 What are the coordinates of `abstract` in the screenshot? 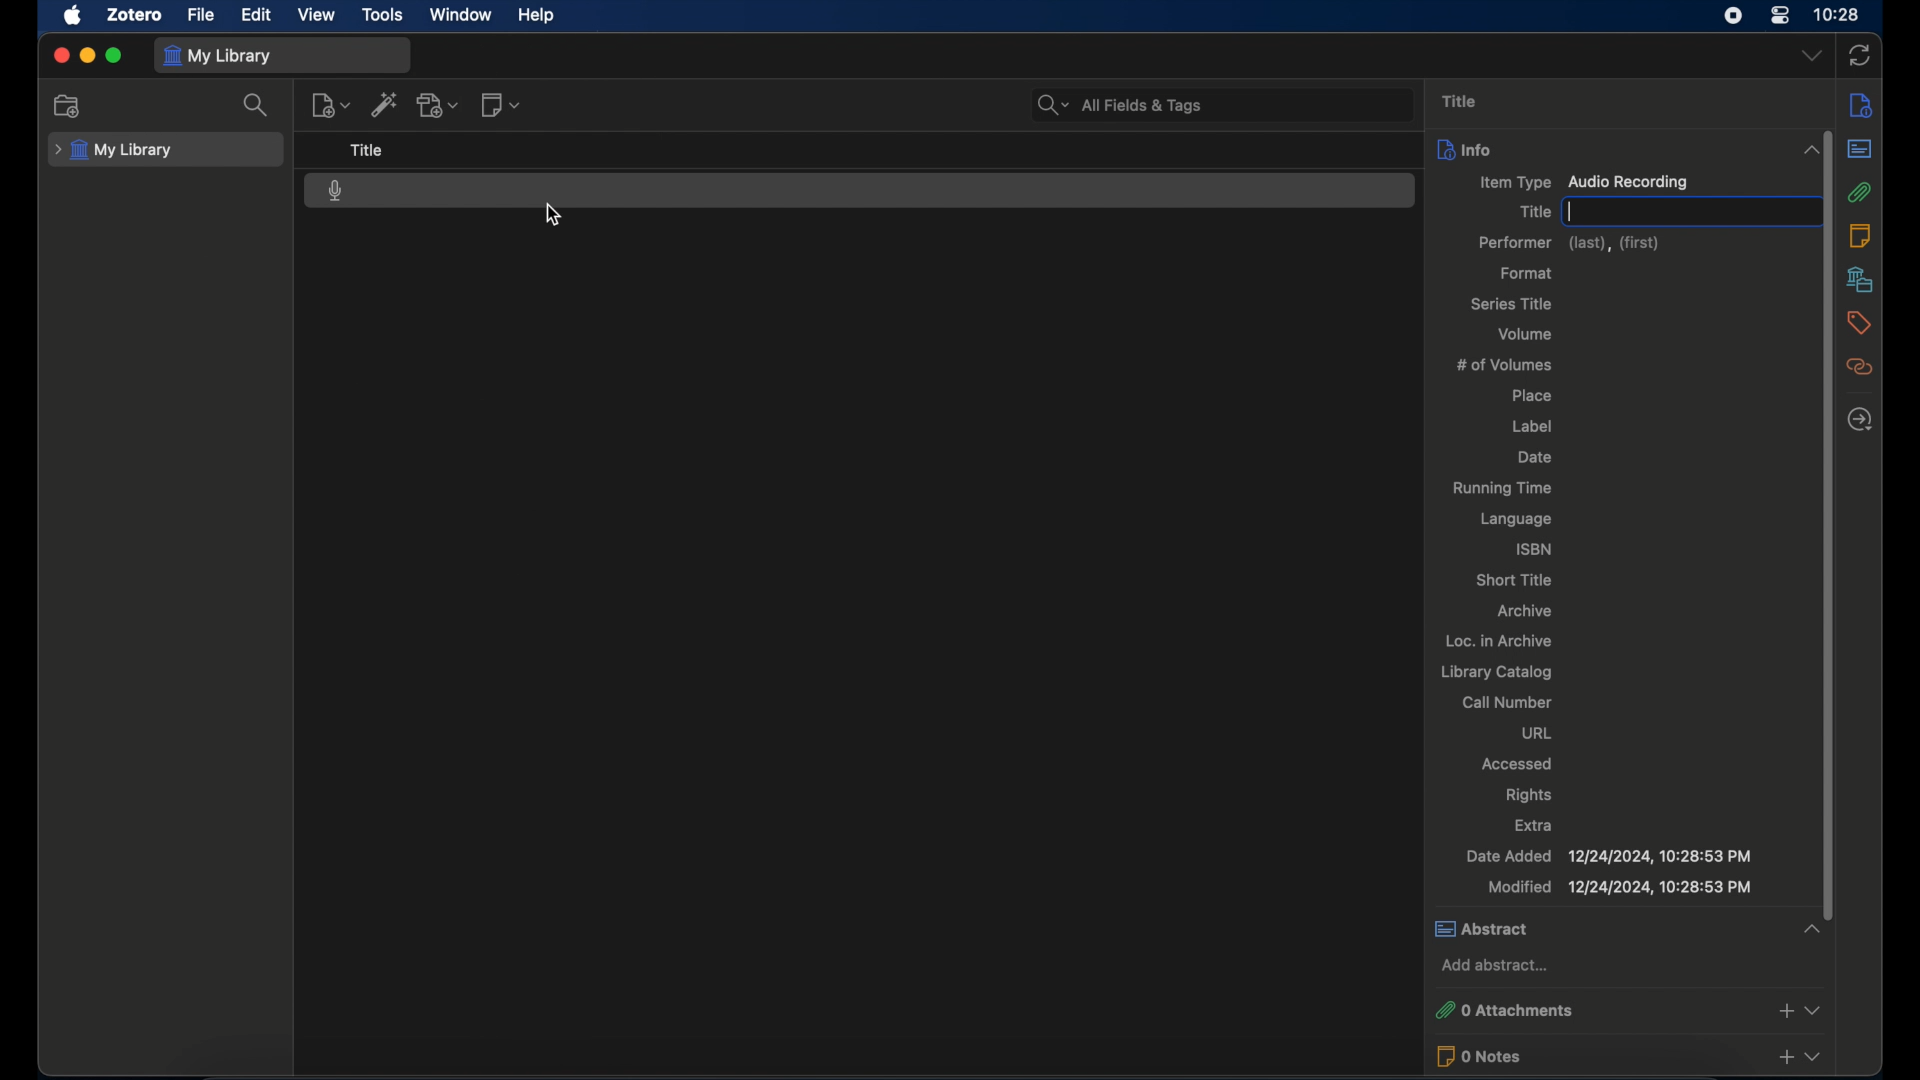 It's located at (1628, 928).